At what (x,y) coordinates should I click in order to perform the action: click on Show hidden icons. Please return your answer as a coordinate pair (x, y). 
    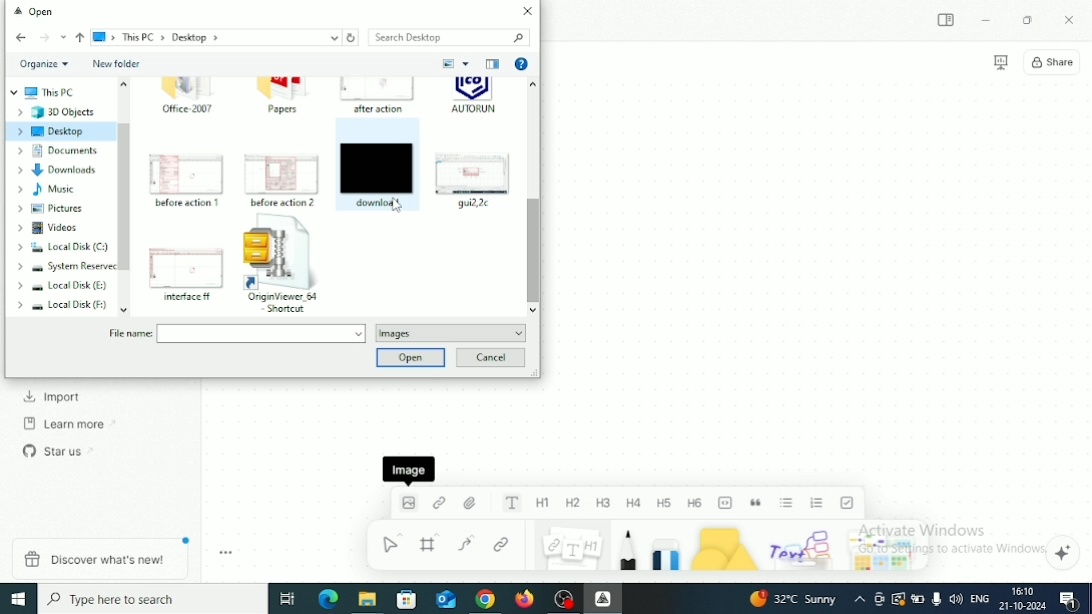
    Looking at the image, I should click on (860, 599).